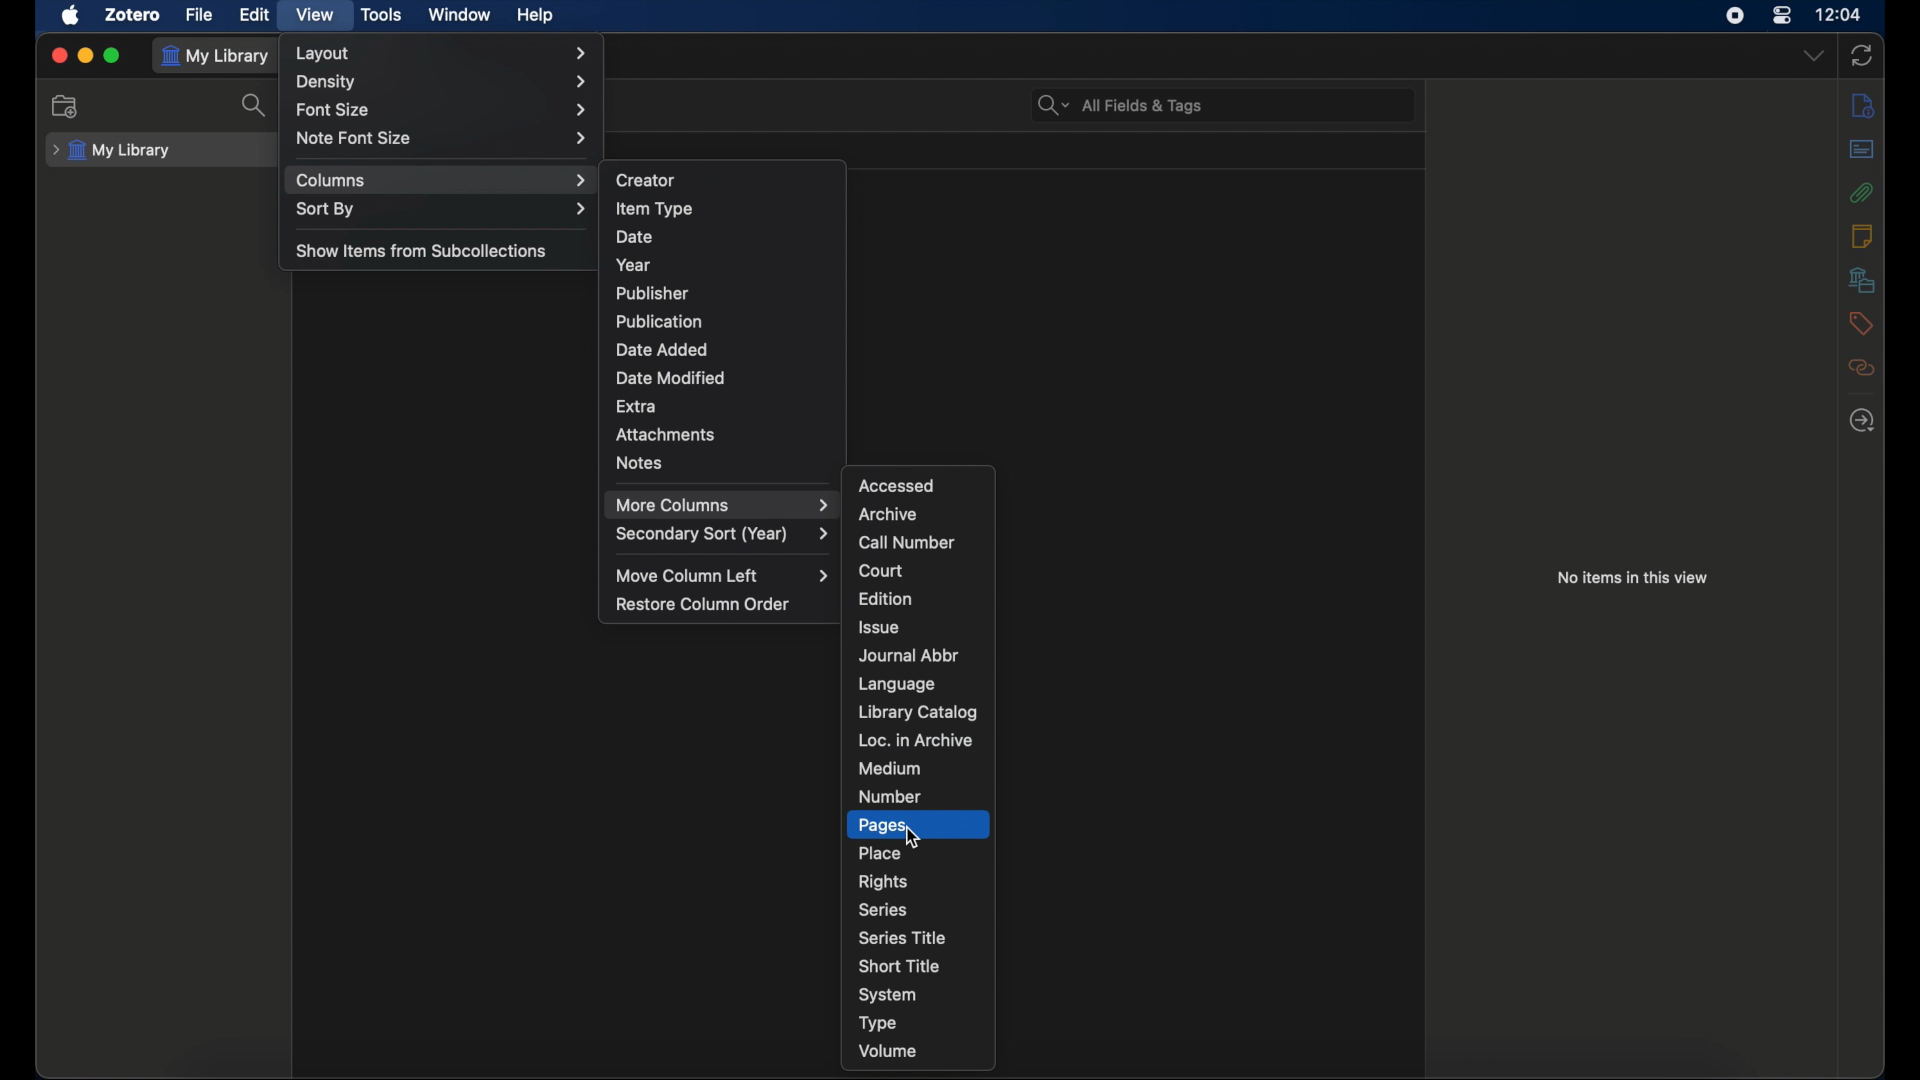 This screenshot has height=1080, width=1920. Describe the element at coordinates (66, 106) in the screenshot. I see `new collection` at that location.